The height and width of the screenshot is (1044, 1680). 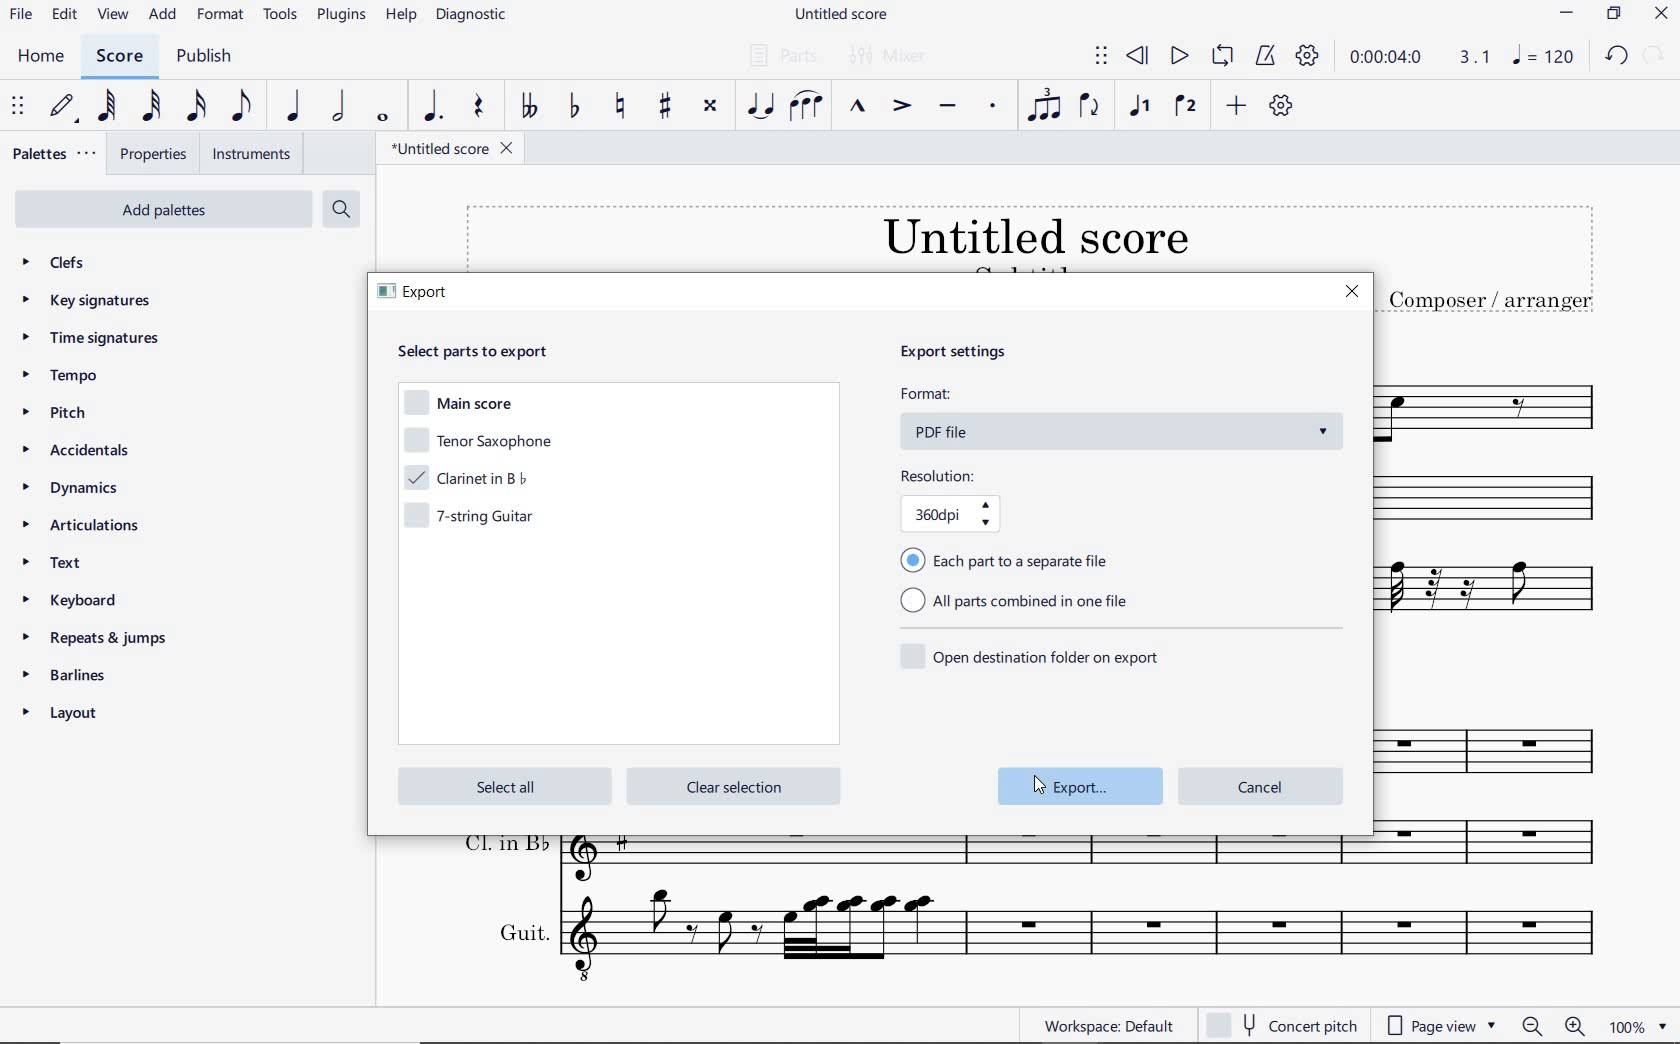 What do you see at coordinates (65, 15) in the screenshot?
I see `EDIT` at bounding box center [65, 15].